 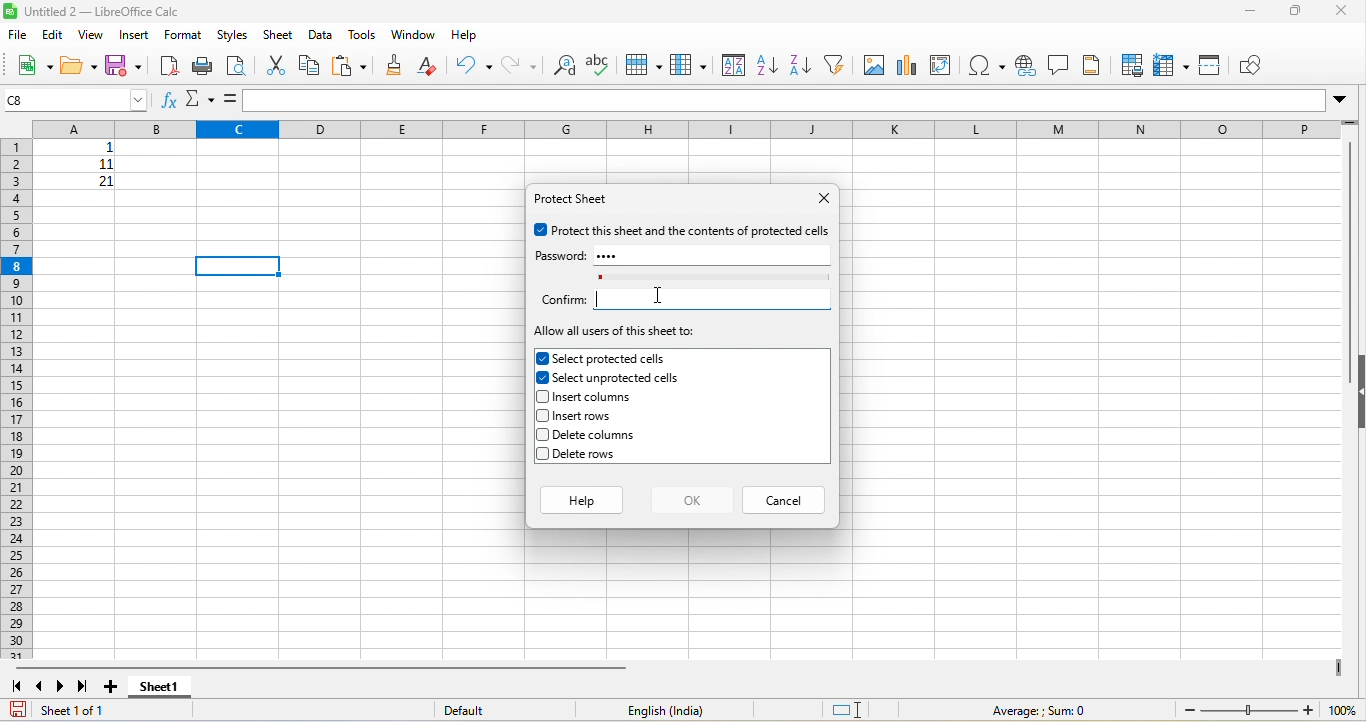 What do you see at coordinates (19, 398) in the screenshot?
I see `row numbers` at bounding box center [19, 398].